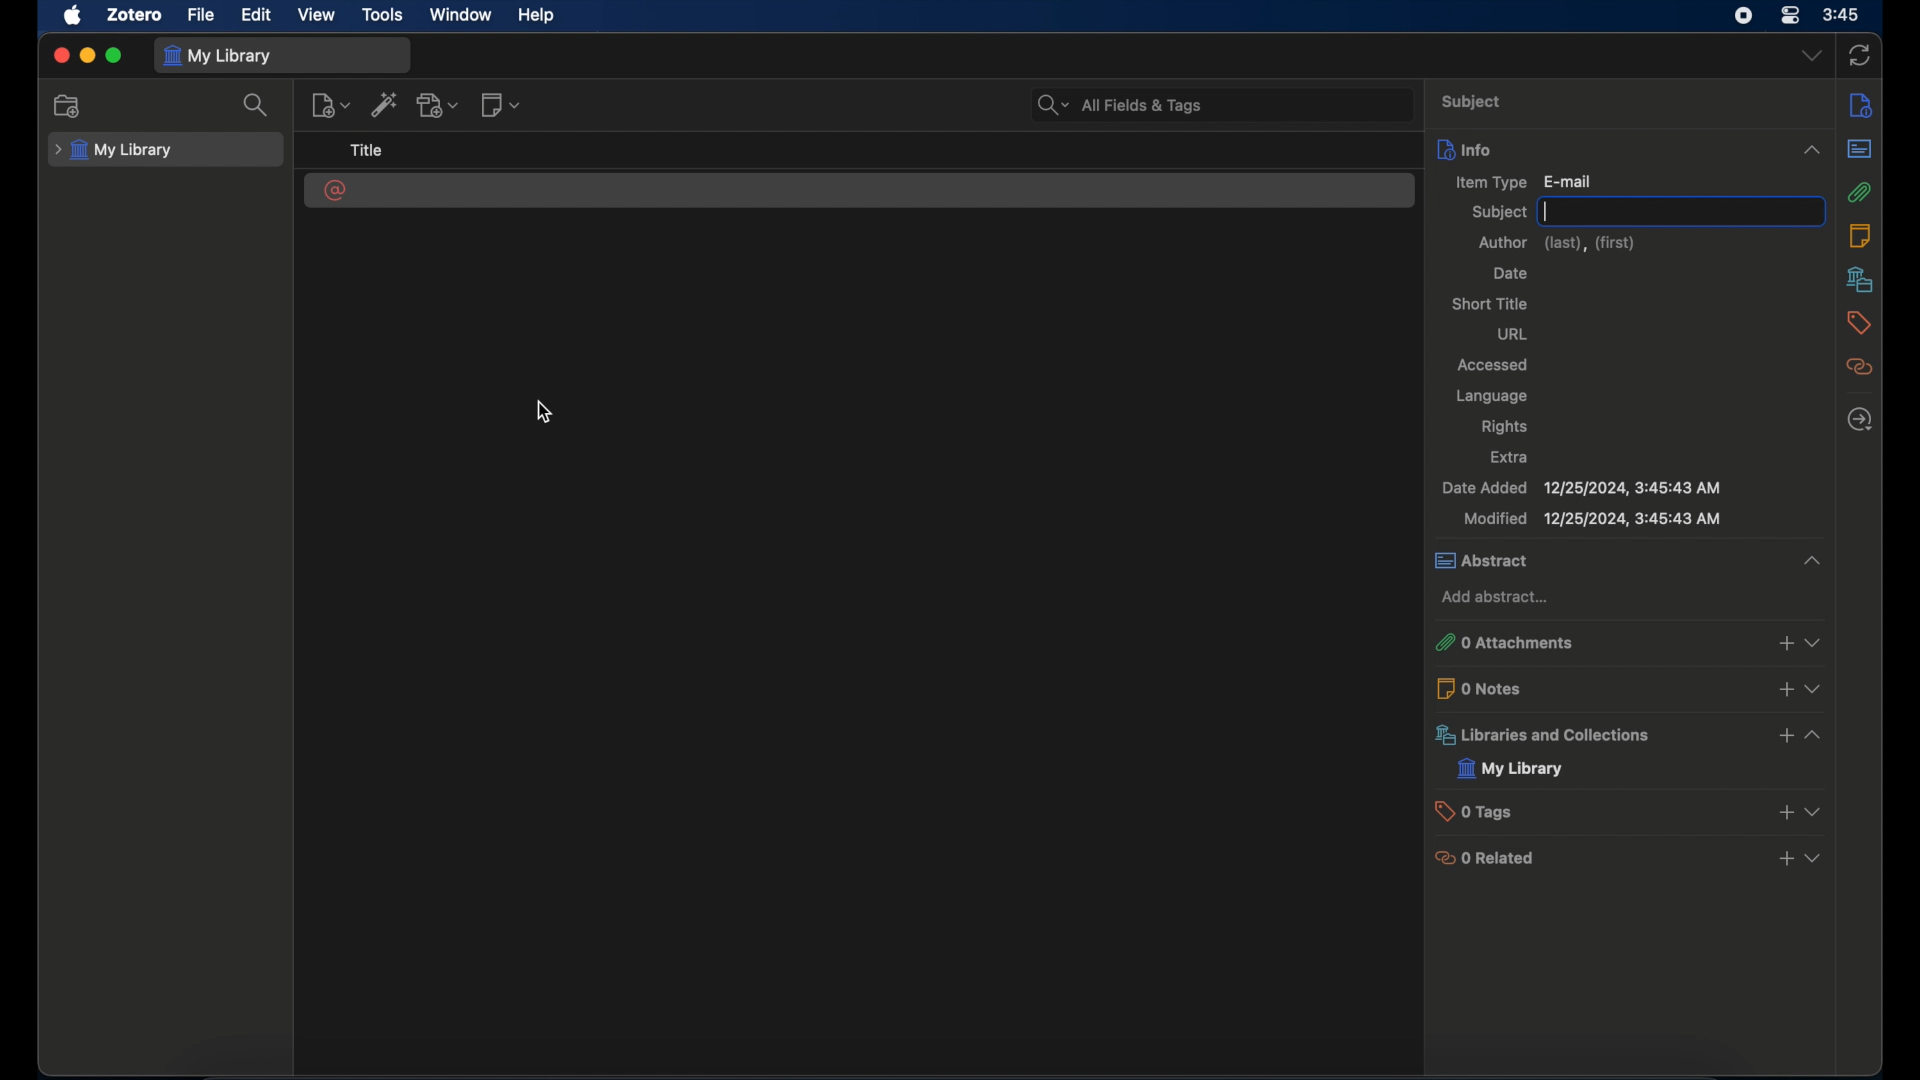 The height and width of the screenshot is (1080, 1920). Describe the element at coordinates (1474, 103) in the screenshot. I see `subject` at that location.